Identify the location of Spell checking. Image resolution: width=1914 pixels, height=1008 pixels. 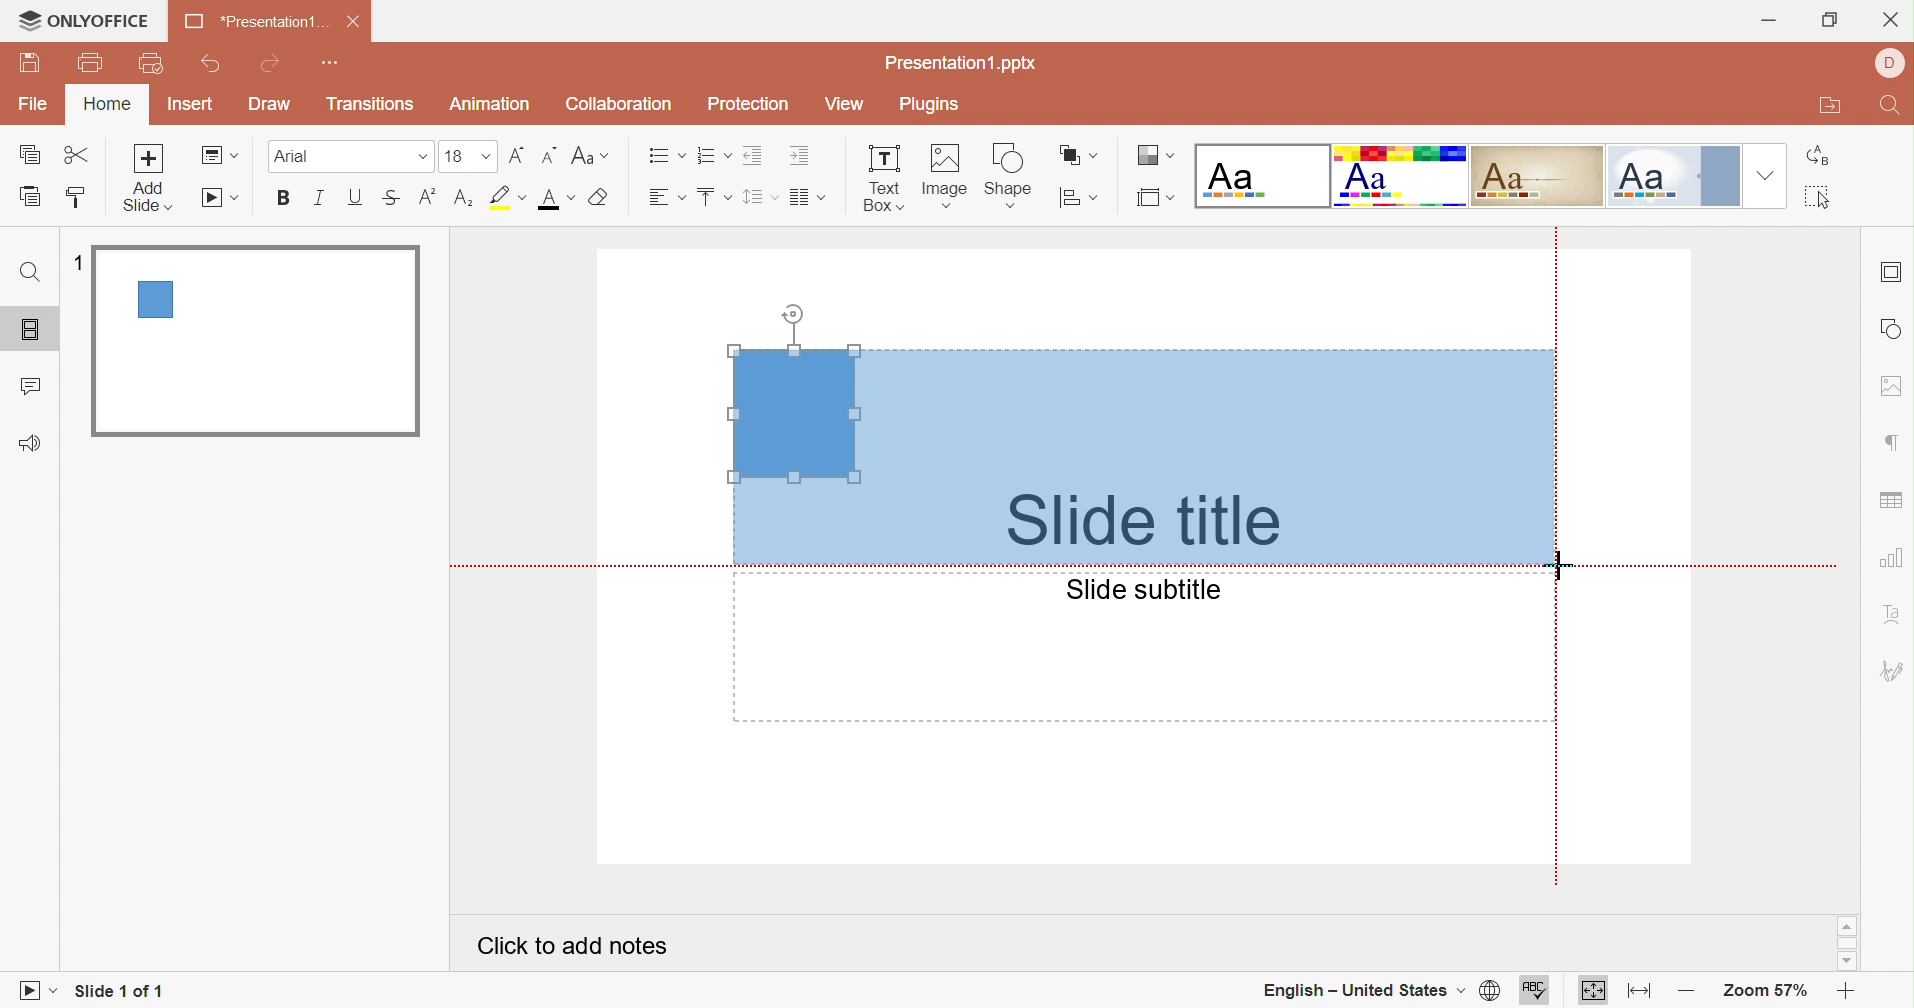
(1536, 993).